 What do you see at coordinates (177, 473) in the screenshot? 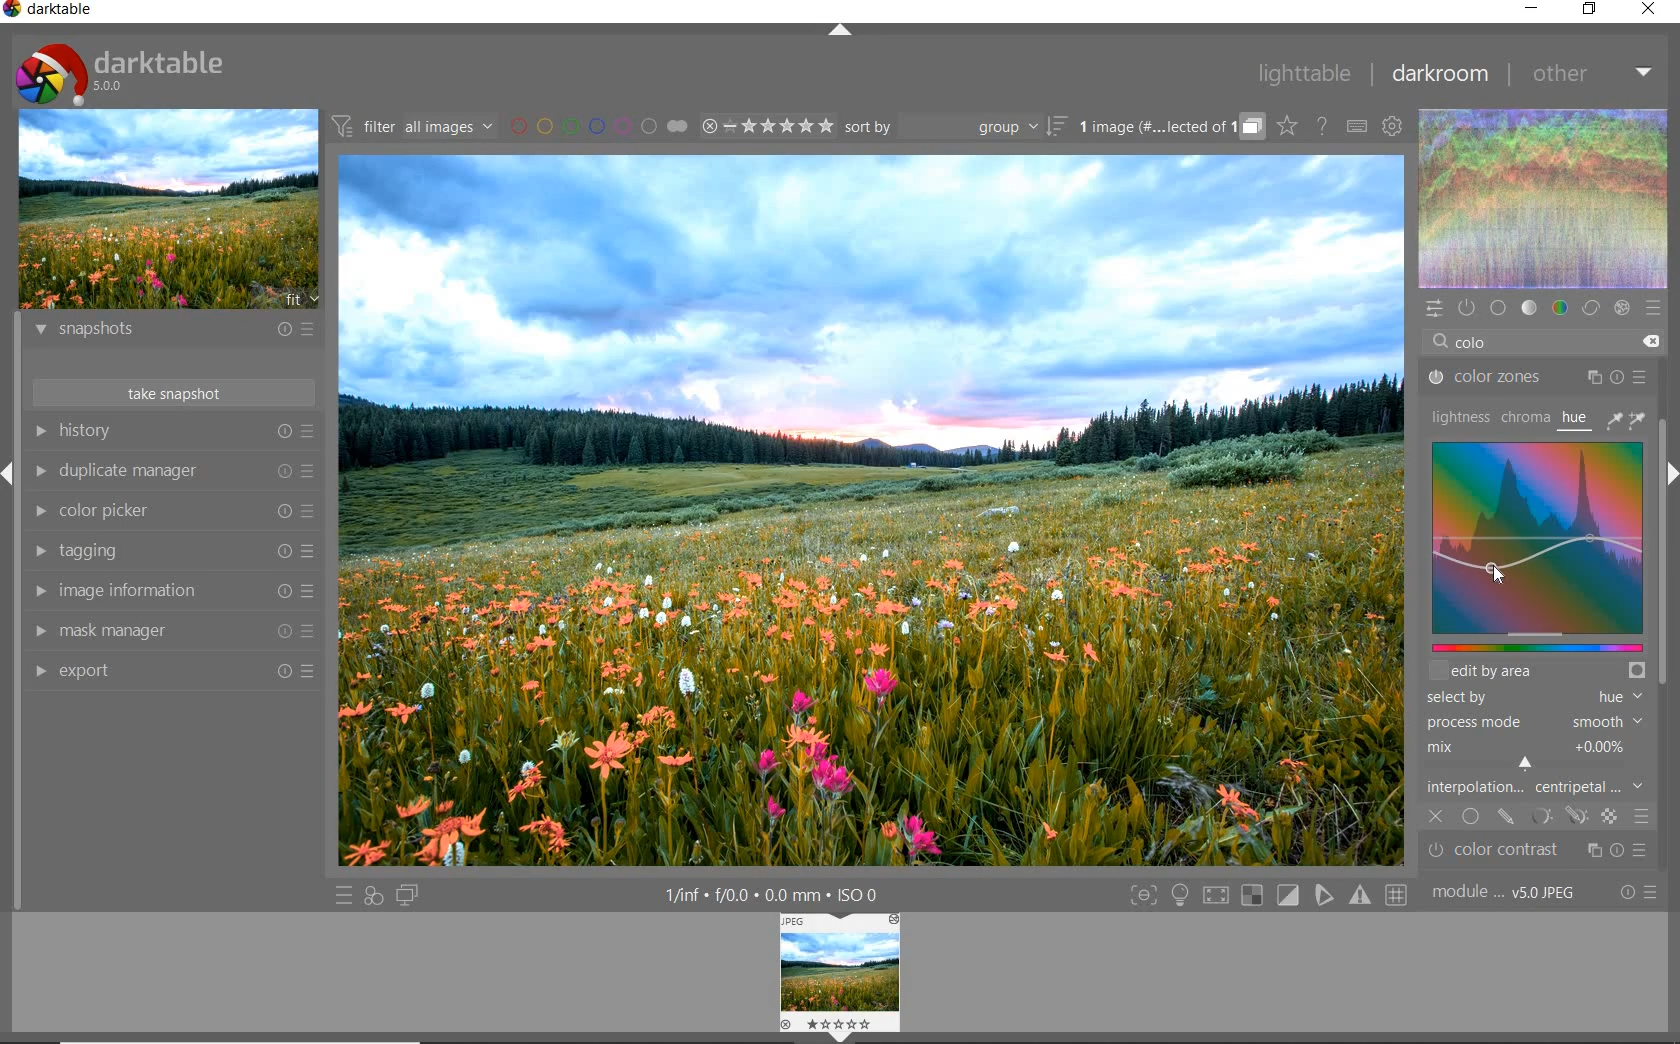
I see `duplicate manager` at bounding box center [177, 473].